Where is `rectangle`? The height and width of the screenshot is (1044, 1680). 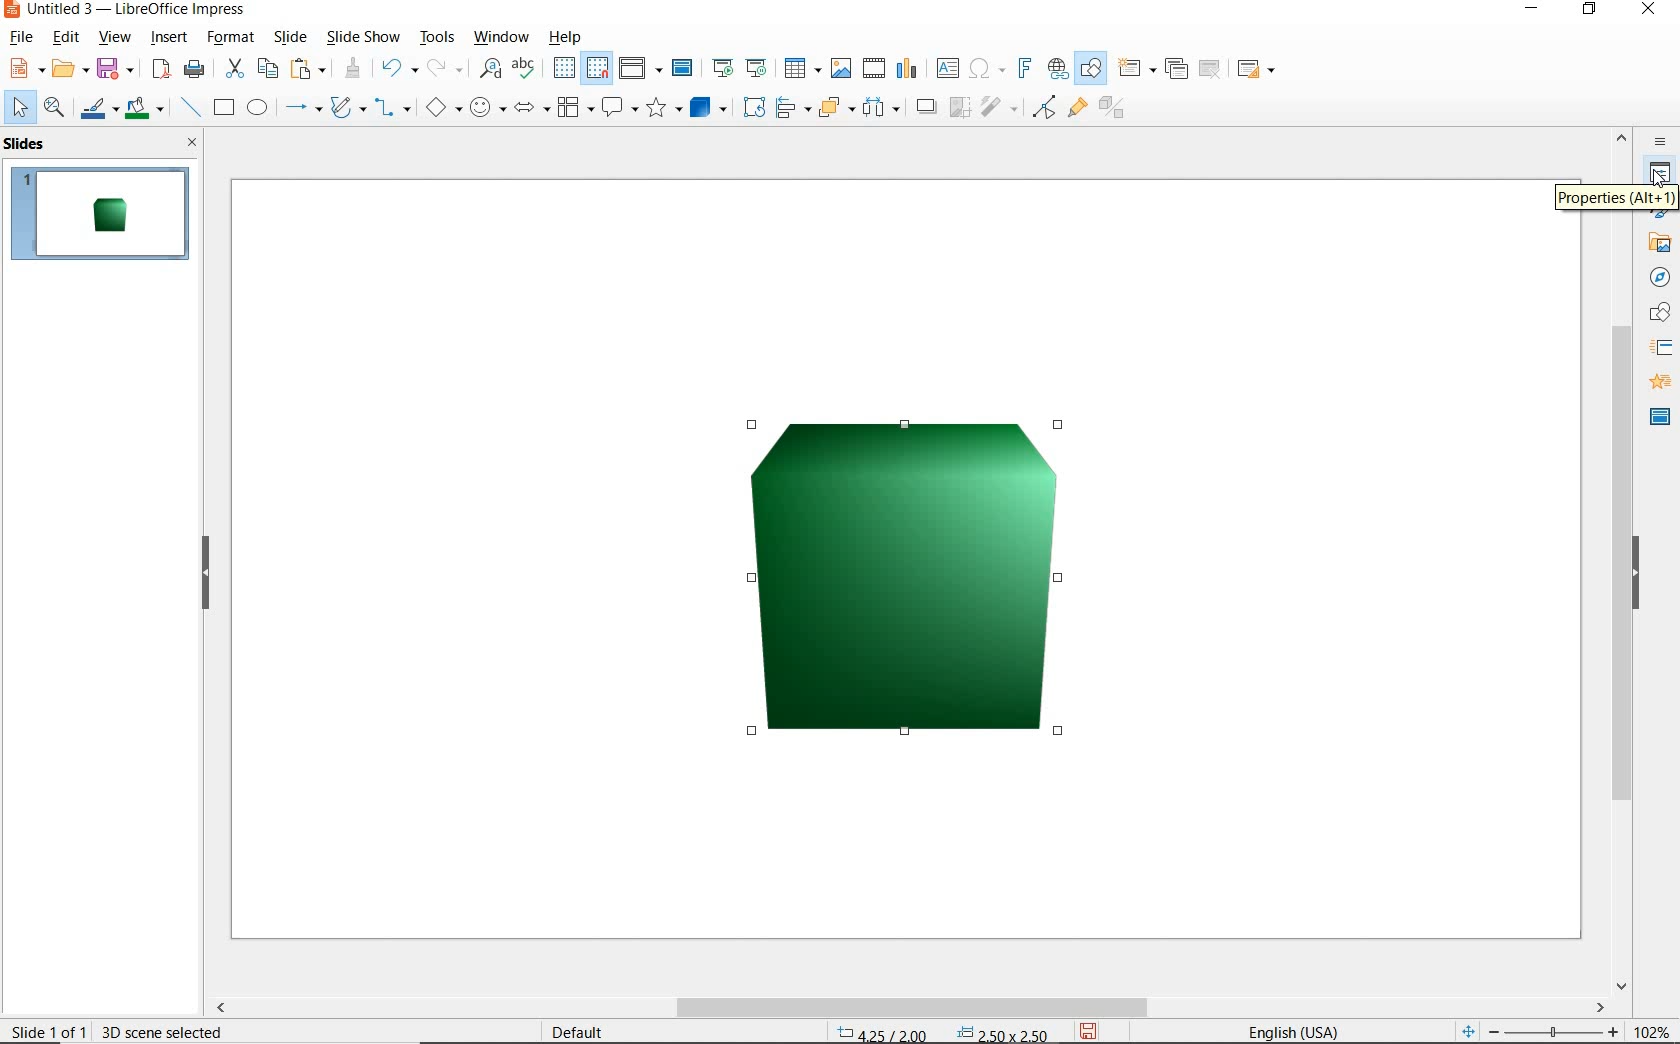
rectangle is located at coordinates (222, 108).